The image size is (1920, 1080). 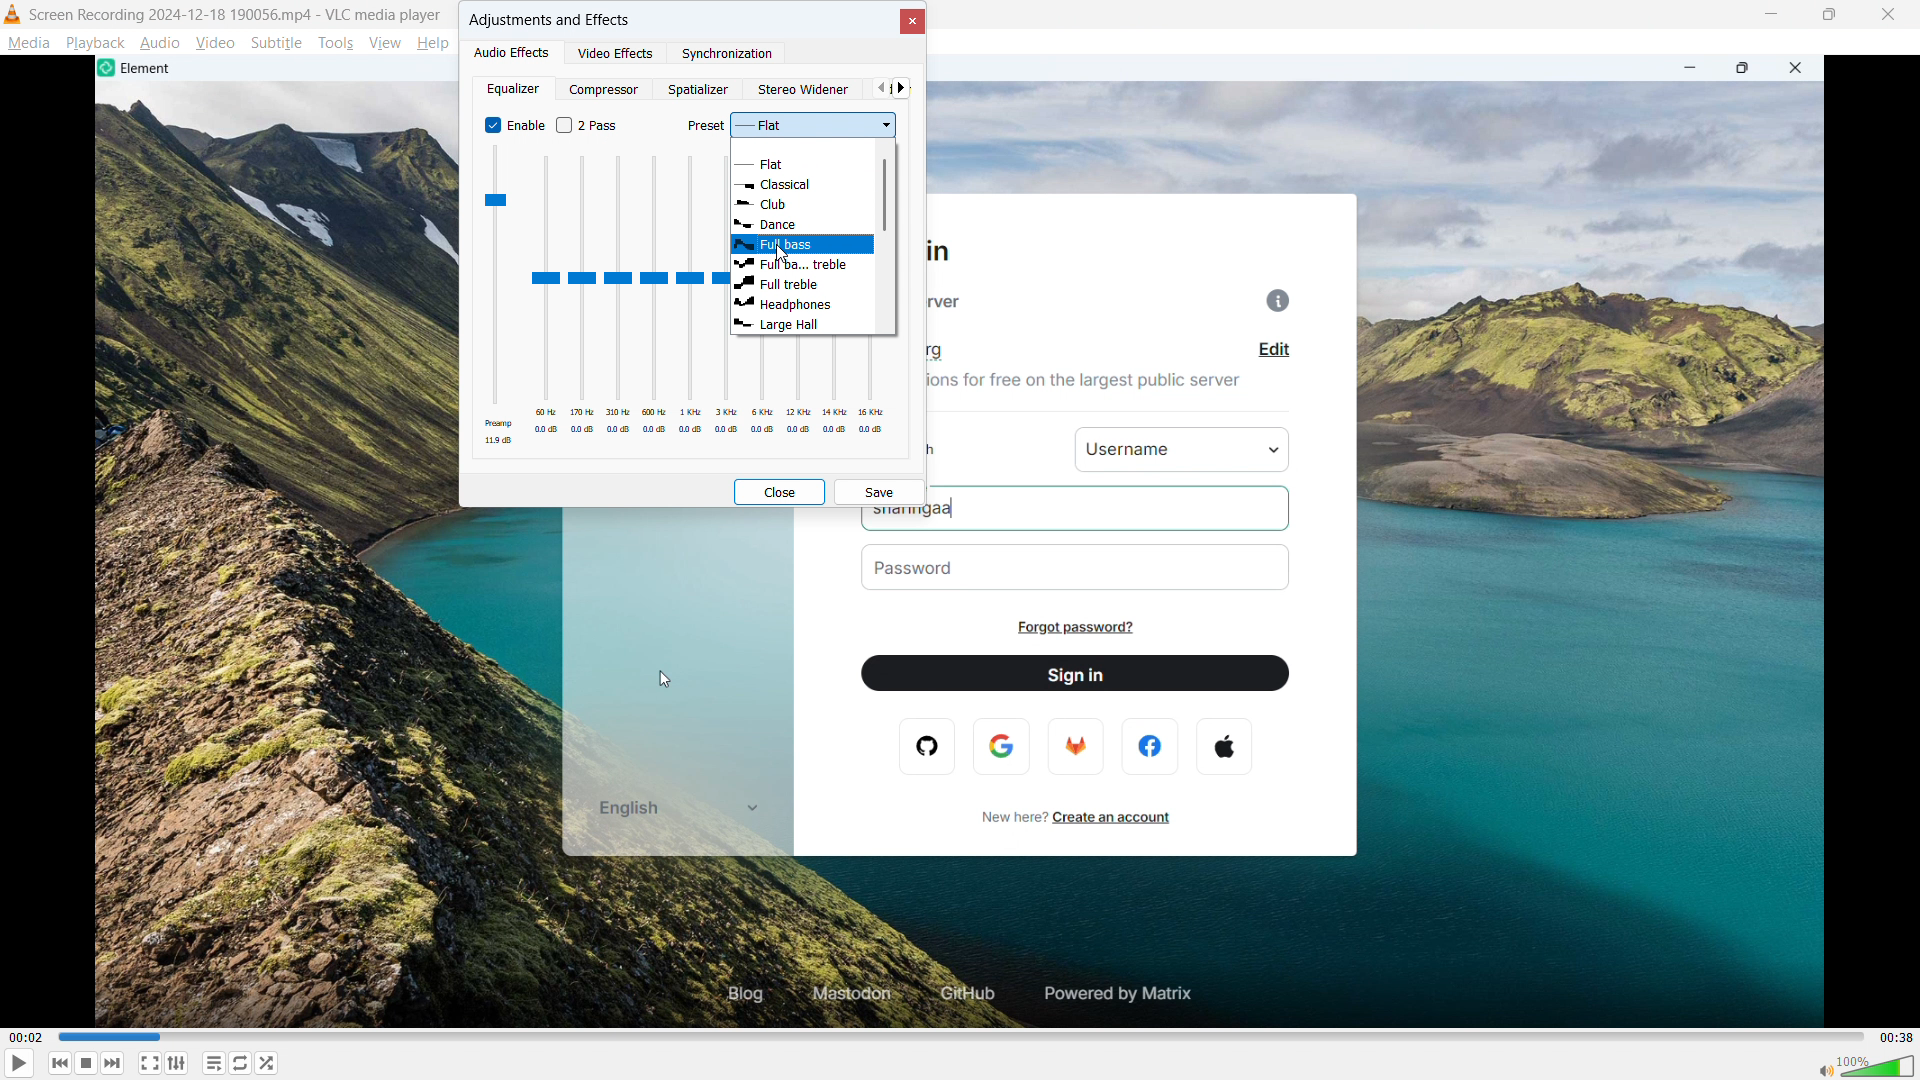 I want to click on close , so click(x=1889, y=15).